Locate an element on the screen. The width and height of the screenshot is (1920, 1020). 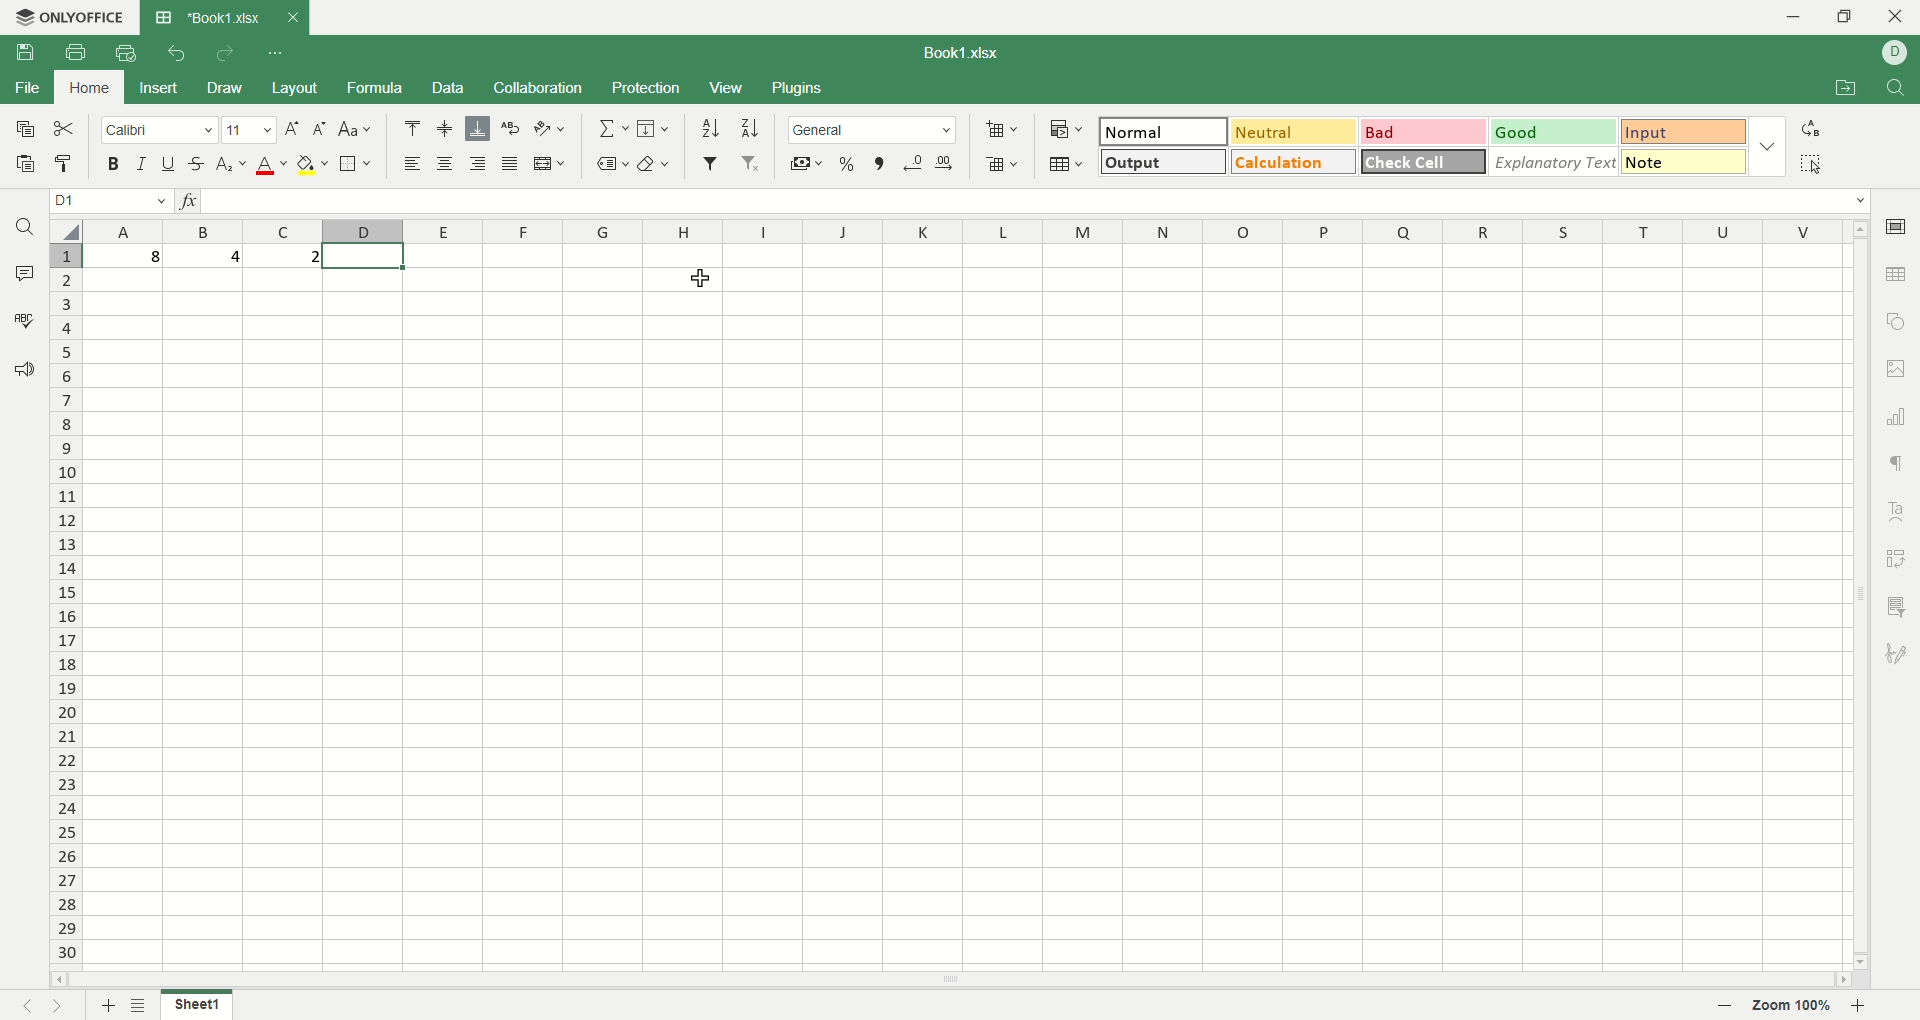
customize quickaccess is located at coordinates (277, 53).